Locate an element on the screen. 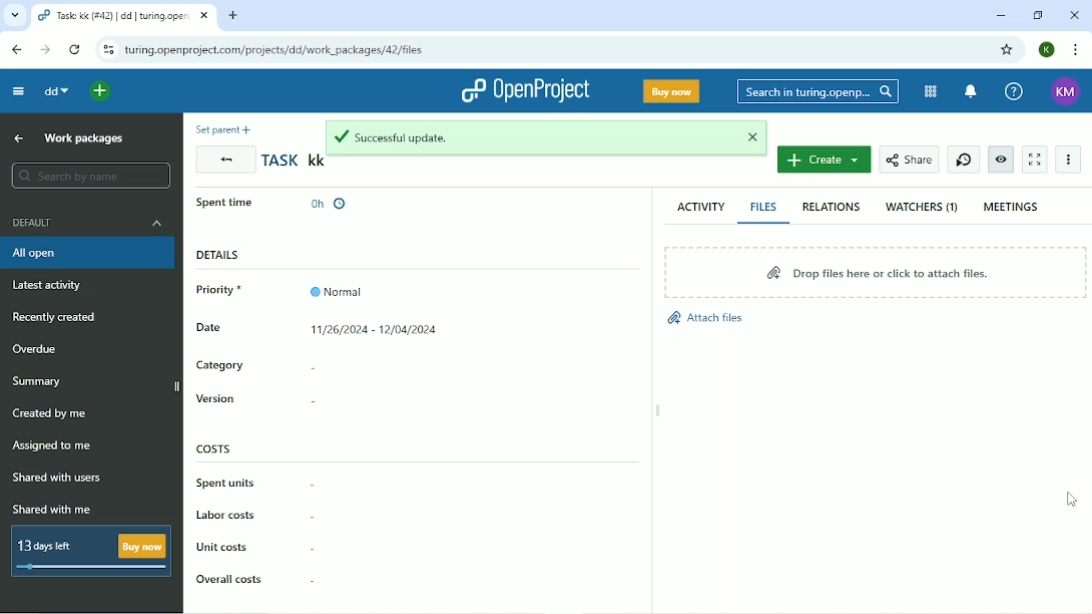  Forward is located at coordinates (46, 49).